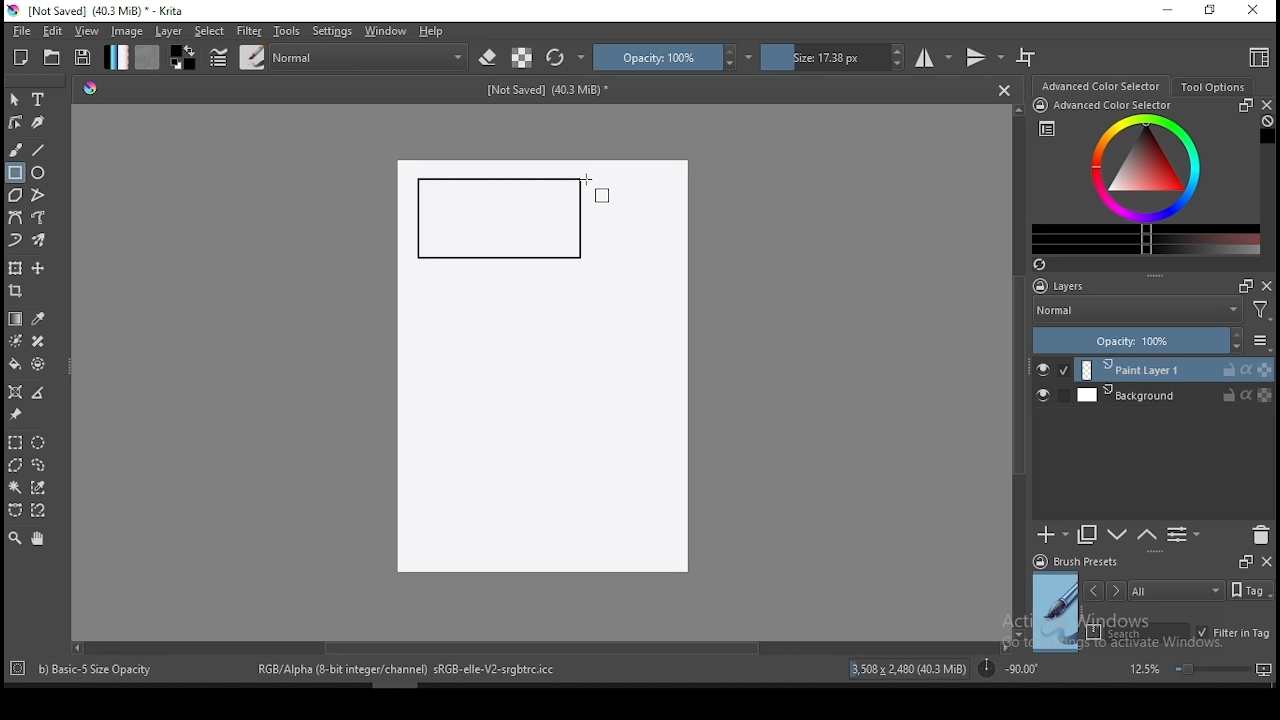  What do you see at coordinates (1048, 397) in the screenshot?
I see `layer visibility on/off` at bounding box center [1048, 397].